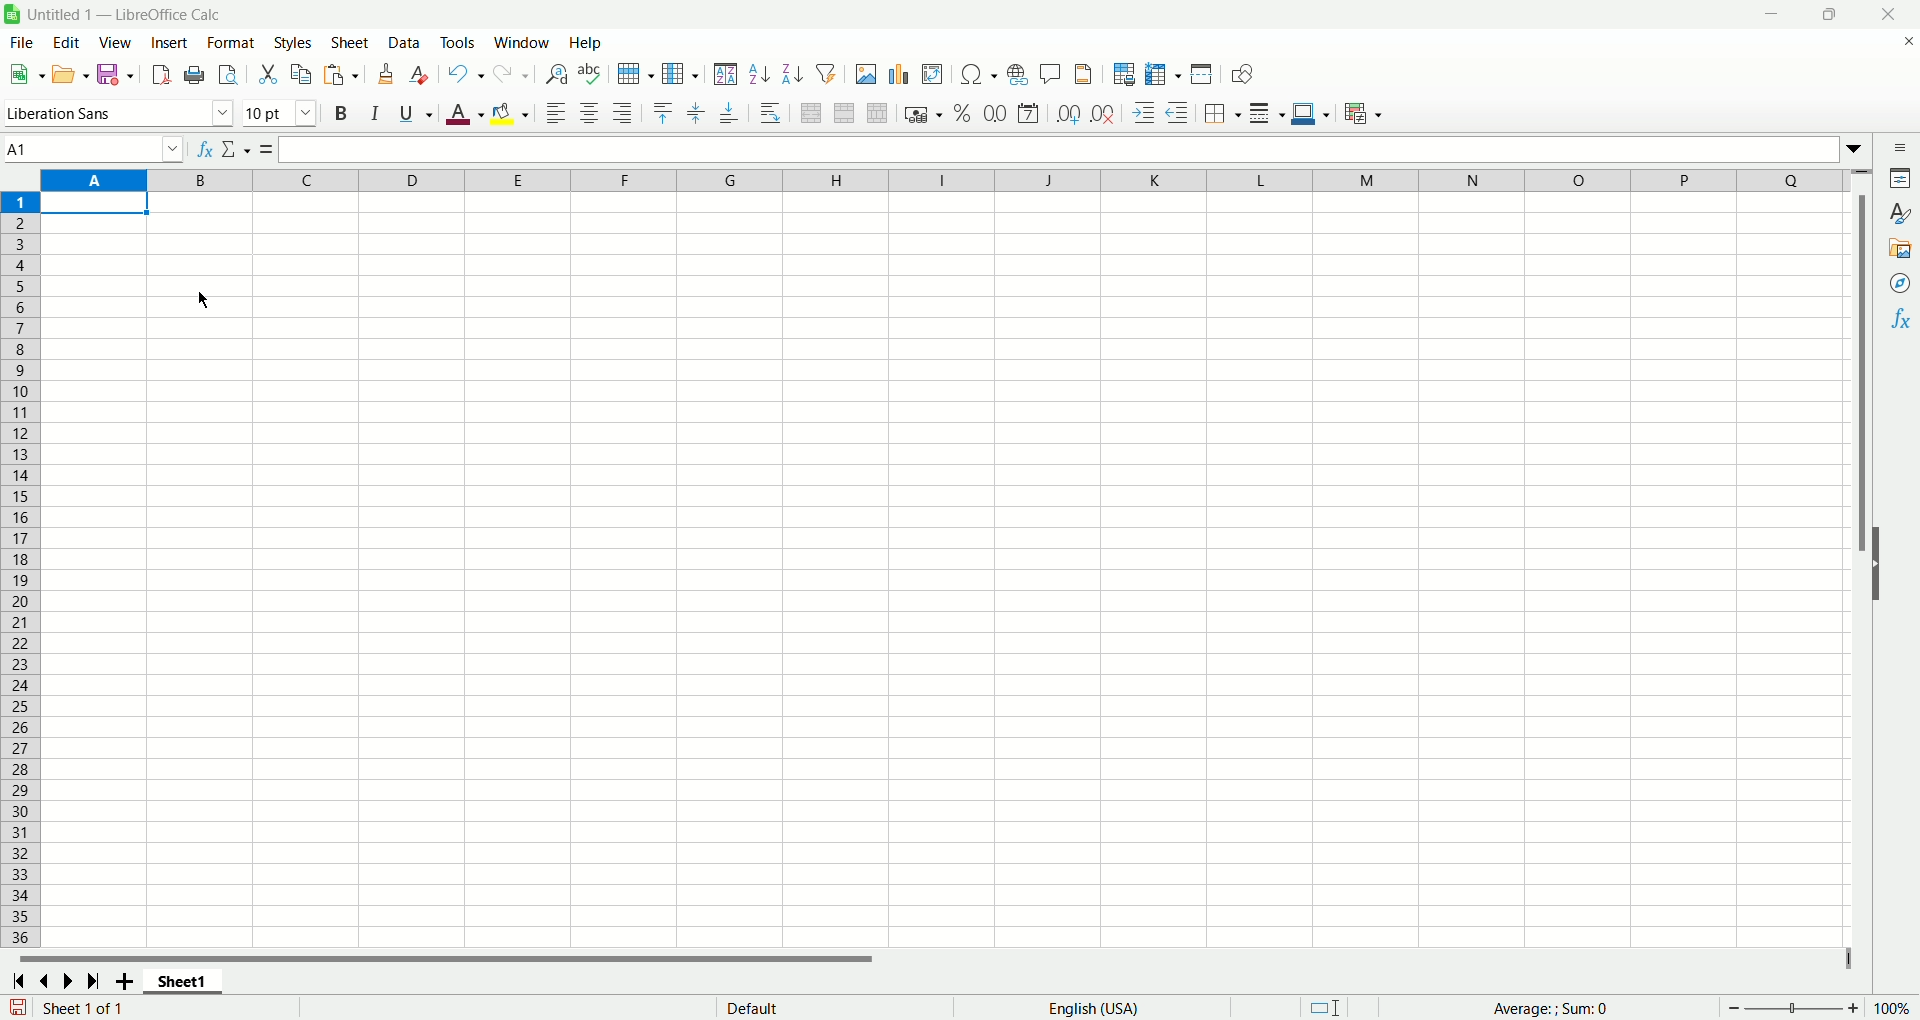 The width and height of the screenshot is (1920, 1020). Describe the element at coordinates (231, 42) in the screenshot. I see `format` at that location.